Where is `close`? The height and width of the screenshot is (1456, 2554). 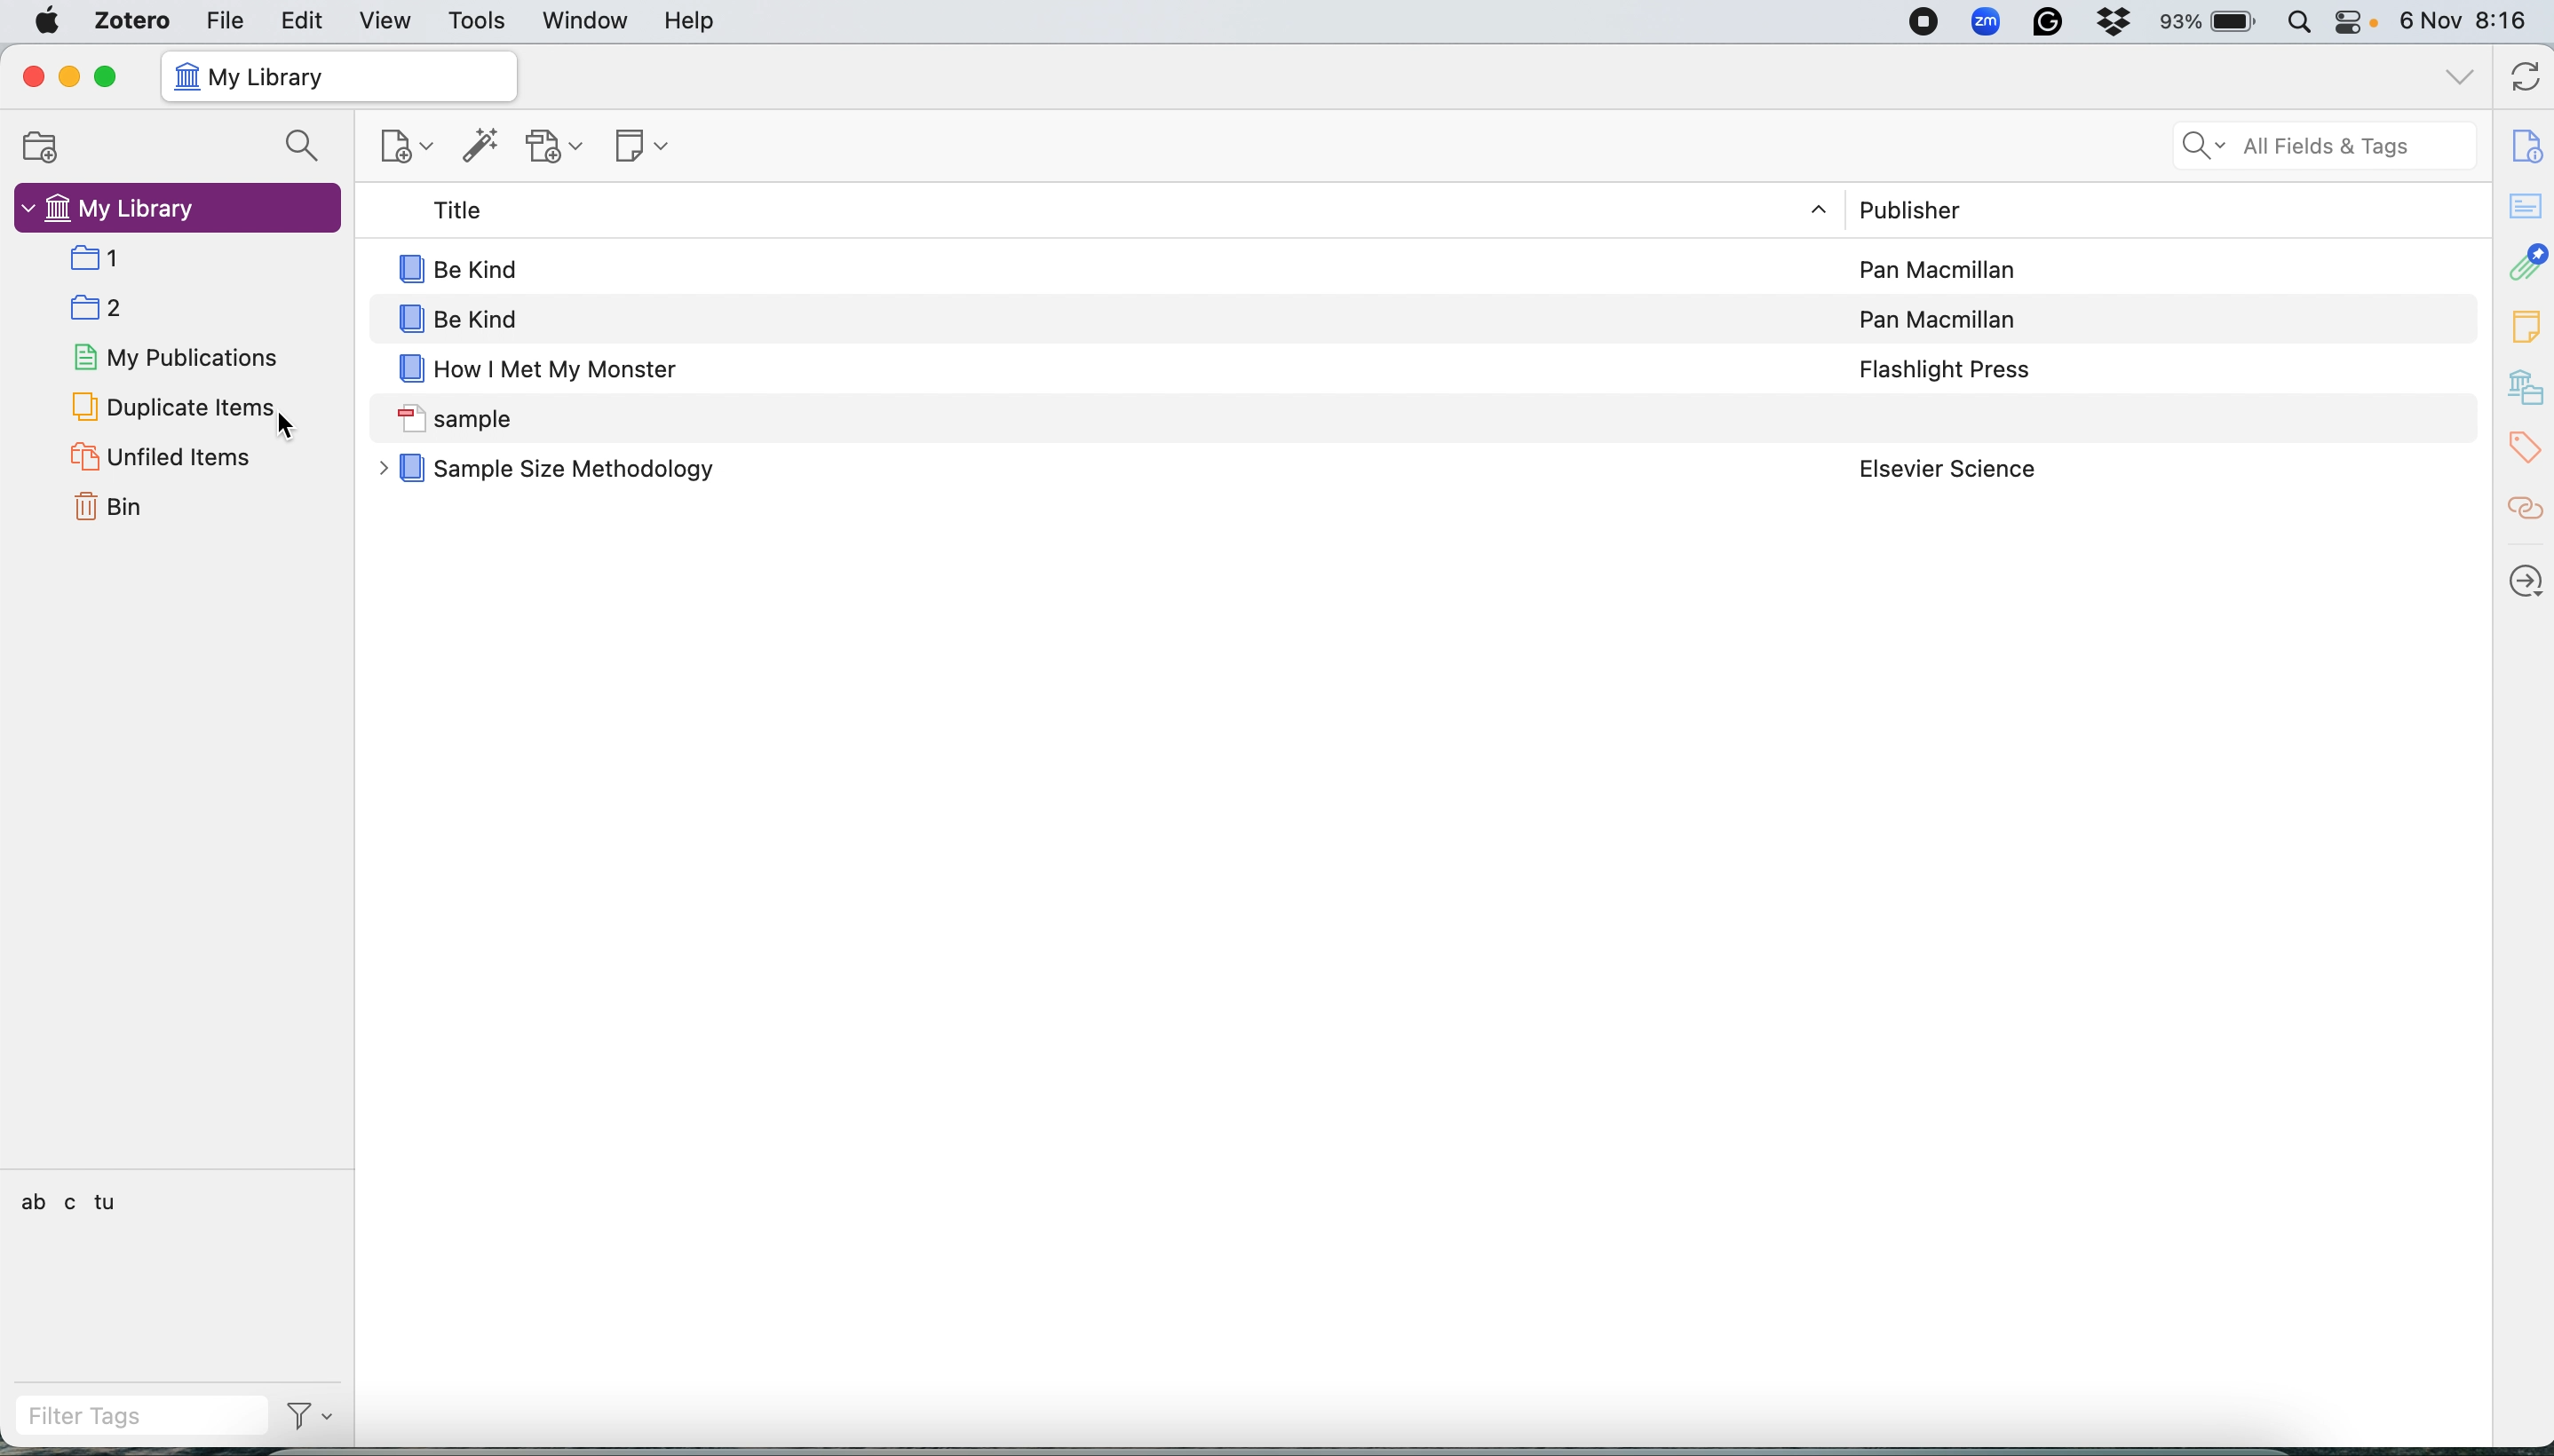 close is located at coordinates (34, 73).